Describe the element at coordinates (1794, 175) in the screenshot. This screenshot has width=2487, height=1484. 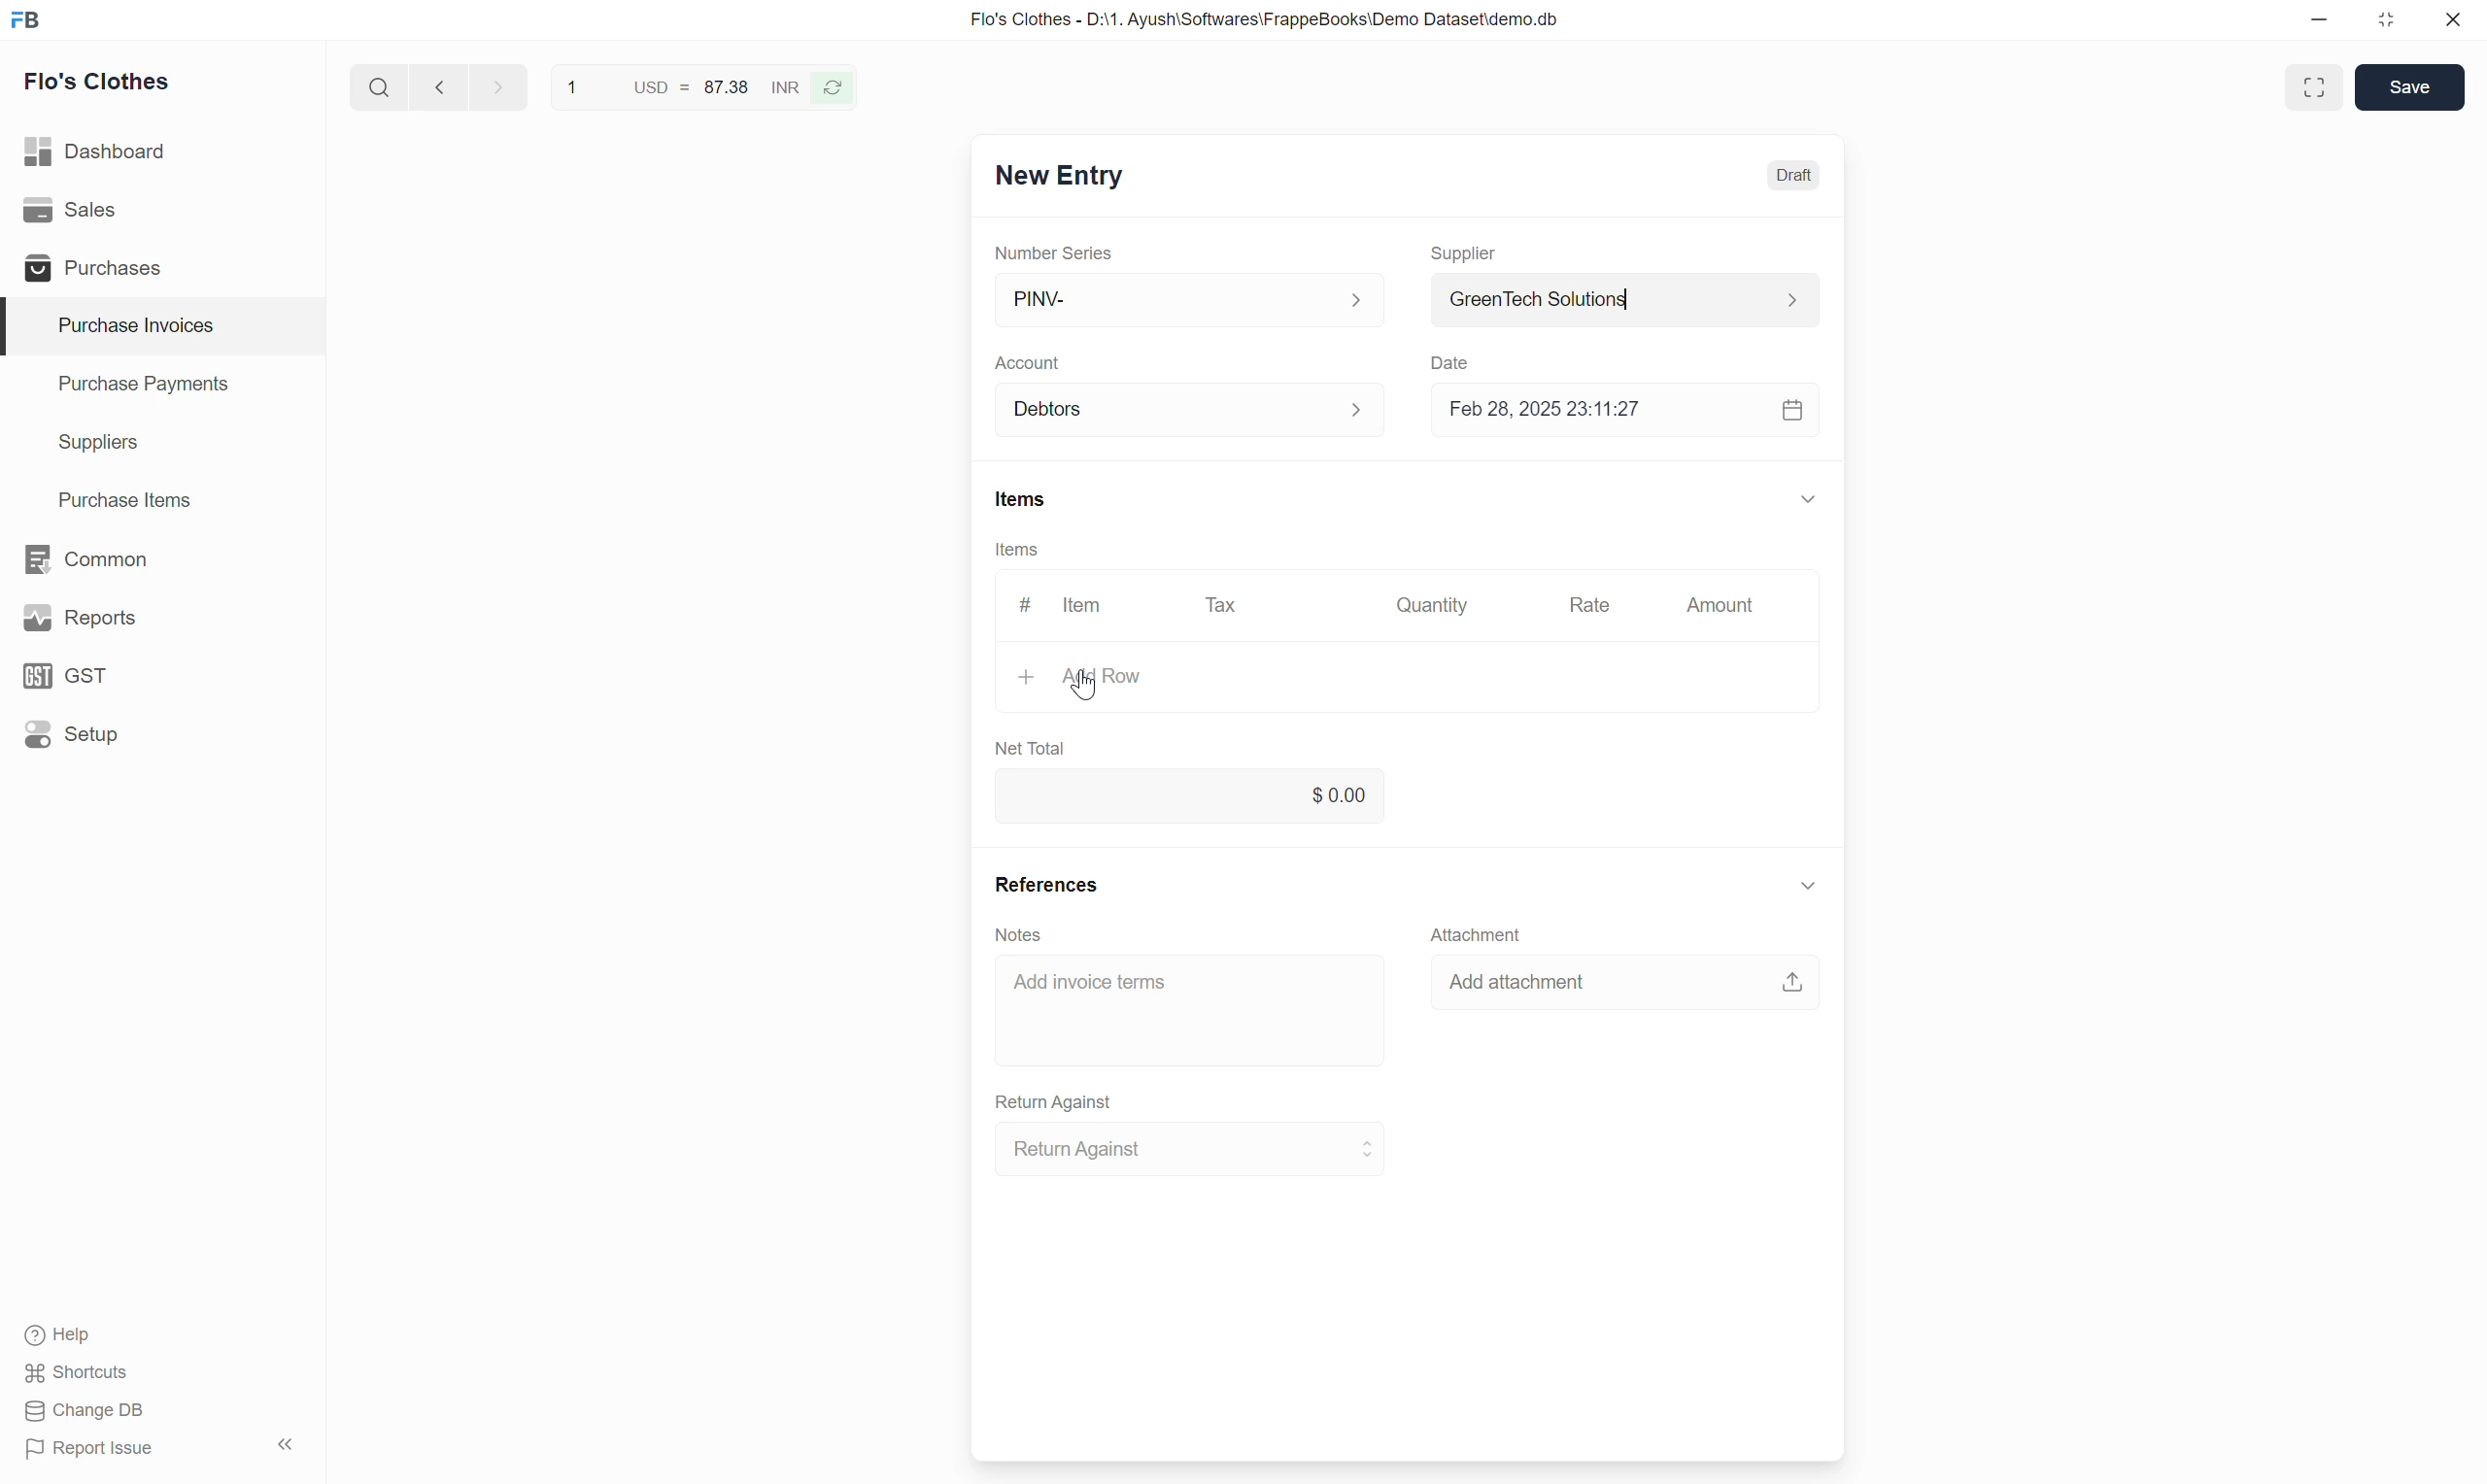
I see `Draft` at that location.